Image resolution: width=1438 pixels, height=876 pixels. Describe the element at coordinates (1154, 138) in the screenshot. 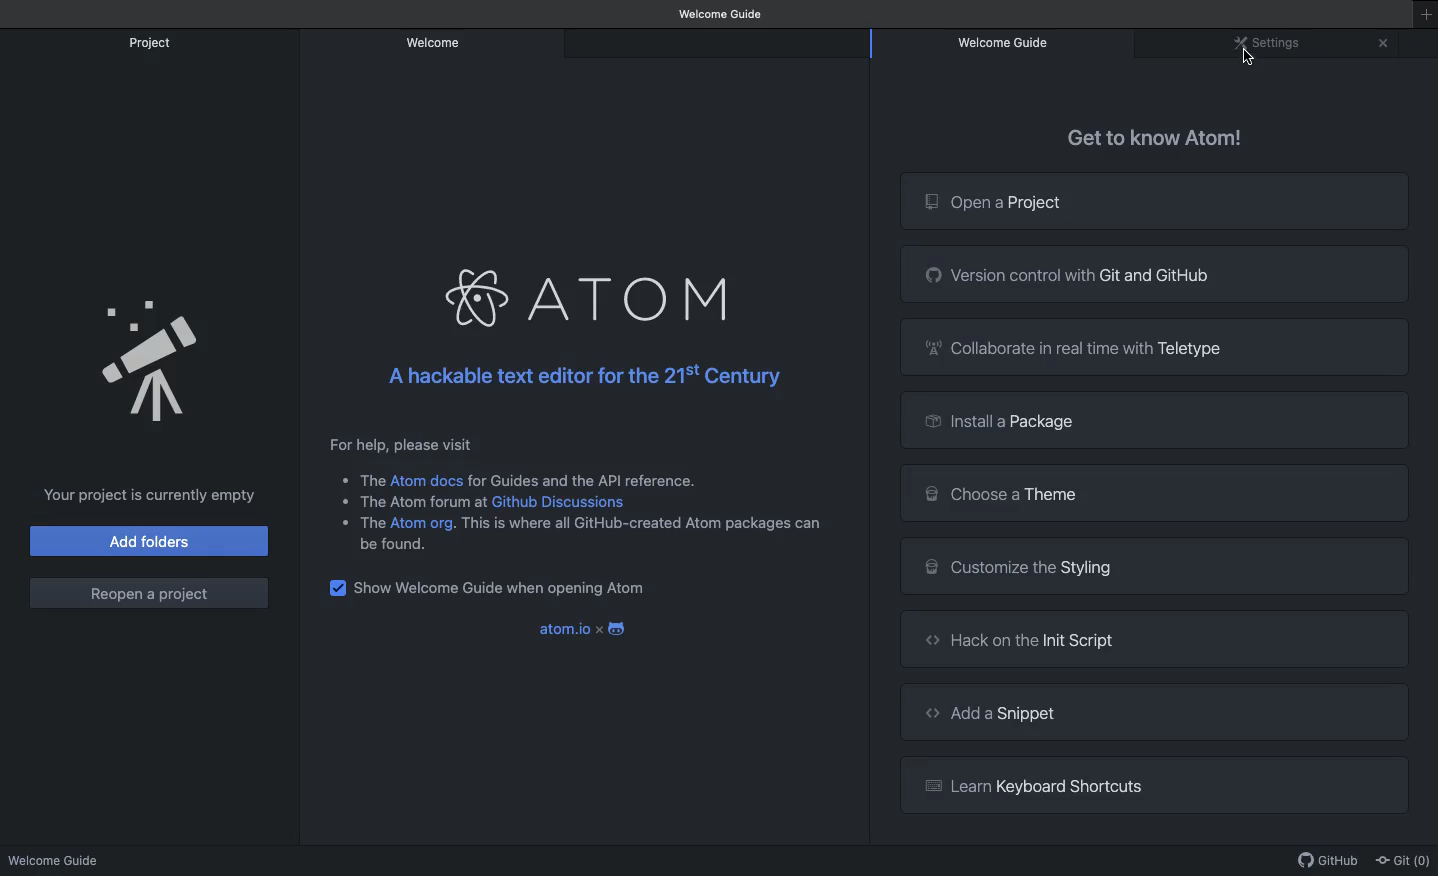

I see `Get to know Atom` at that location.